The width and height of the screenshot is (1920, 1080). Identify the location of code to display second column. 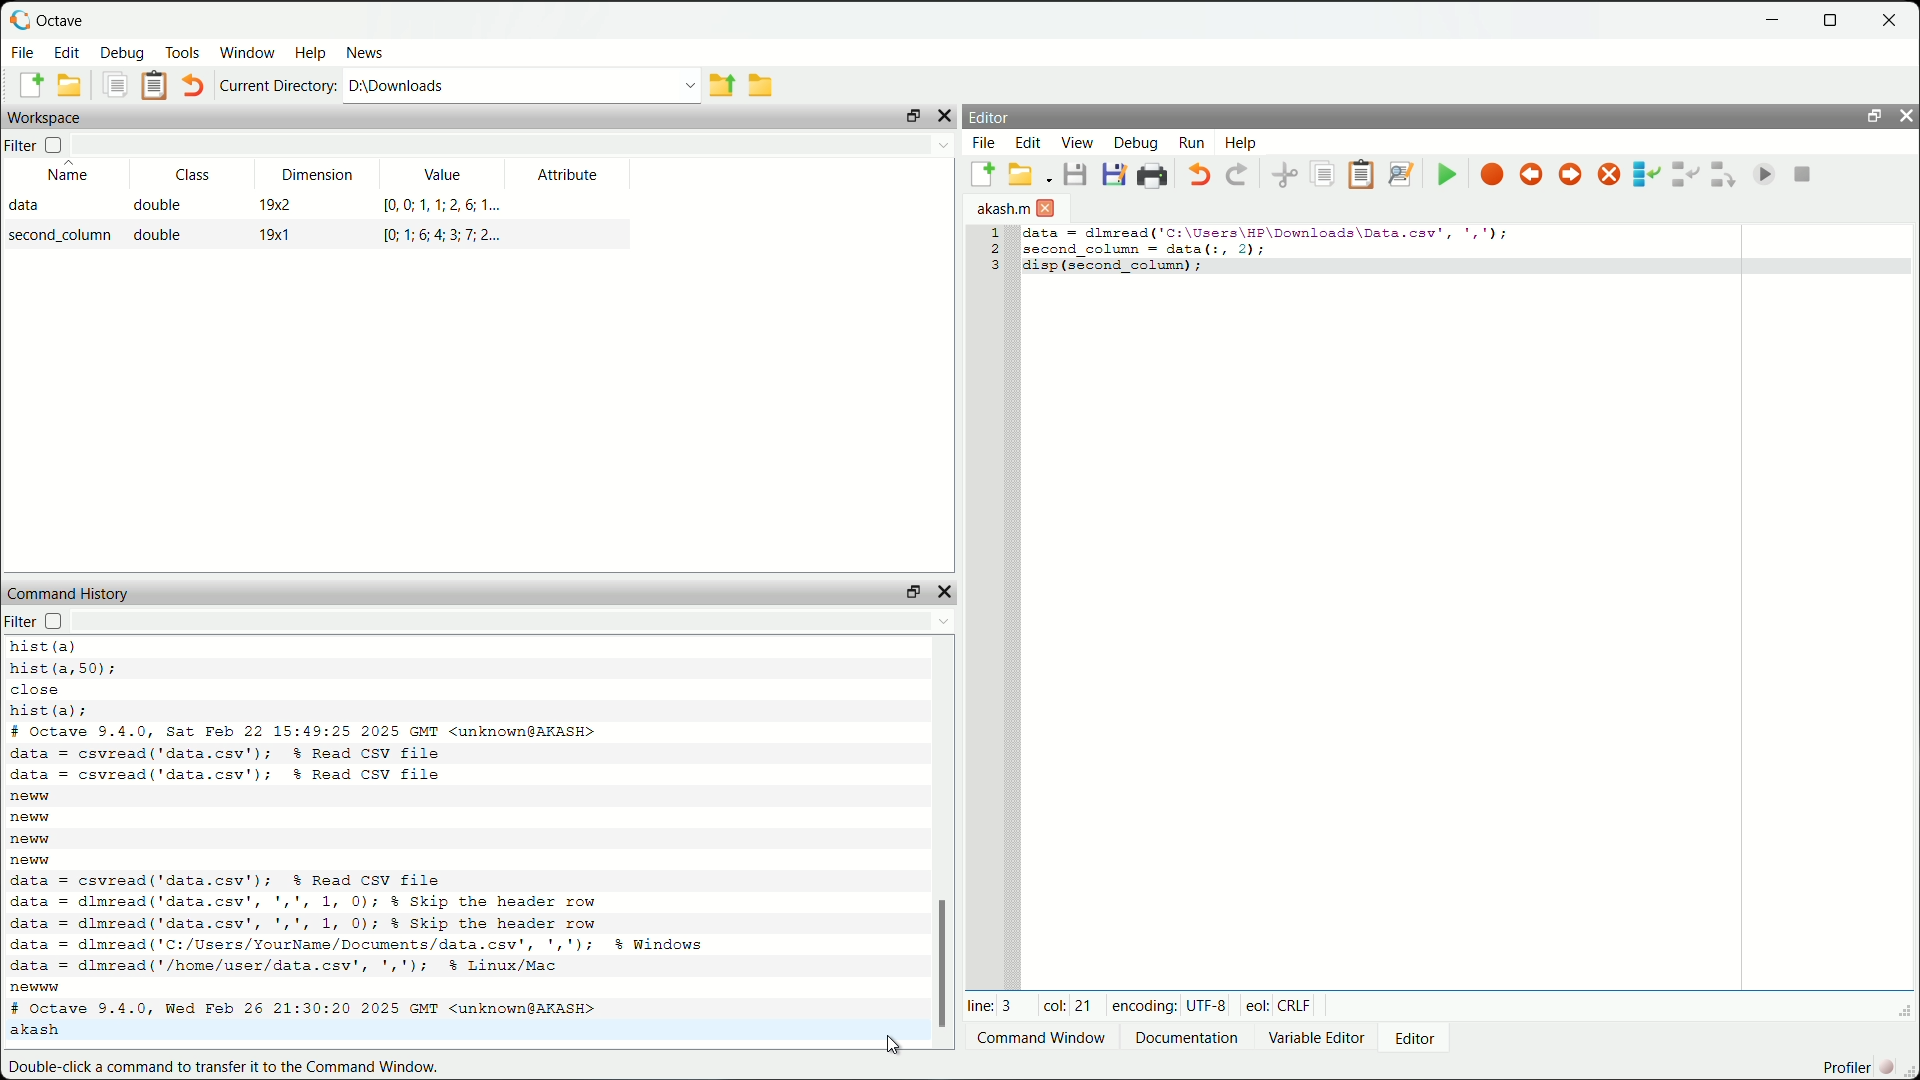
(1272, 254).